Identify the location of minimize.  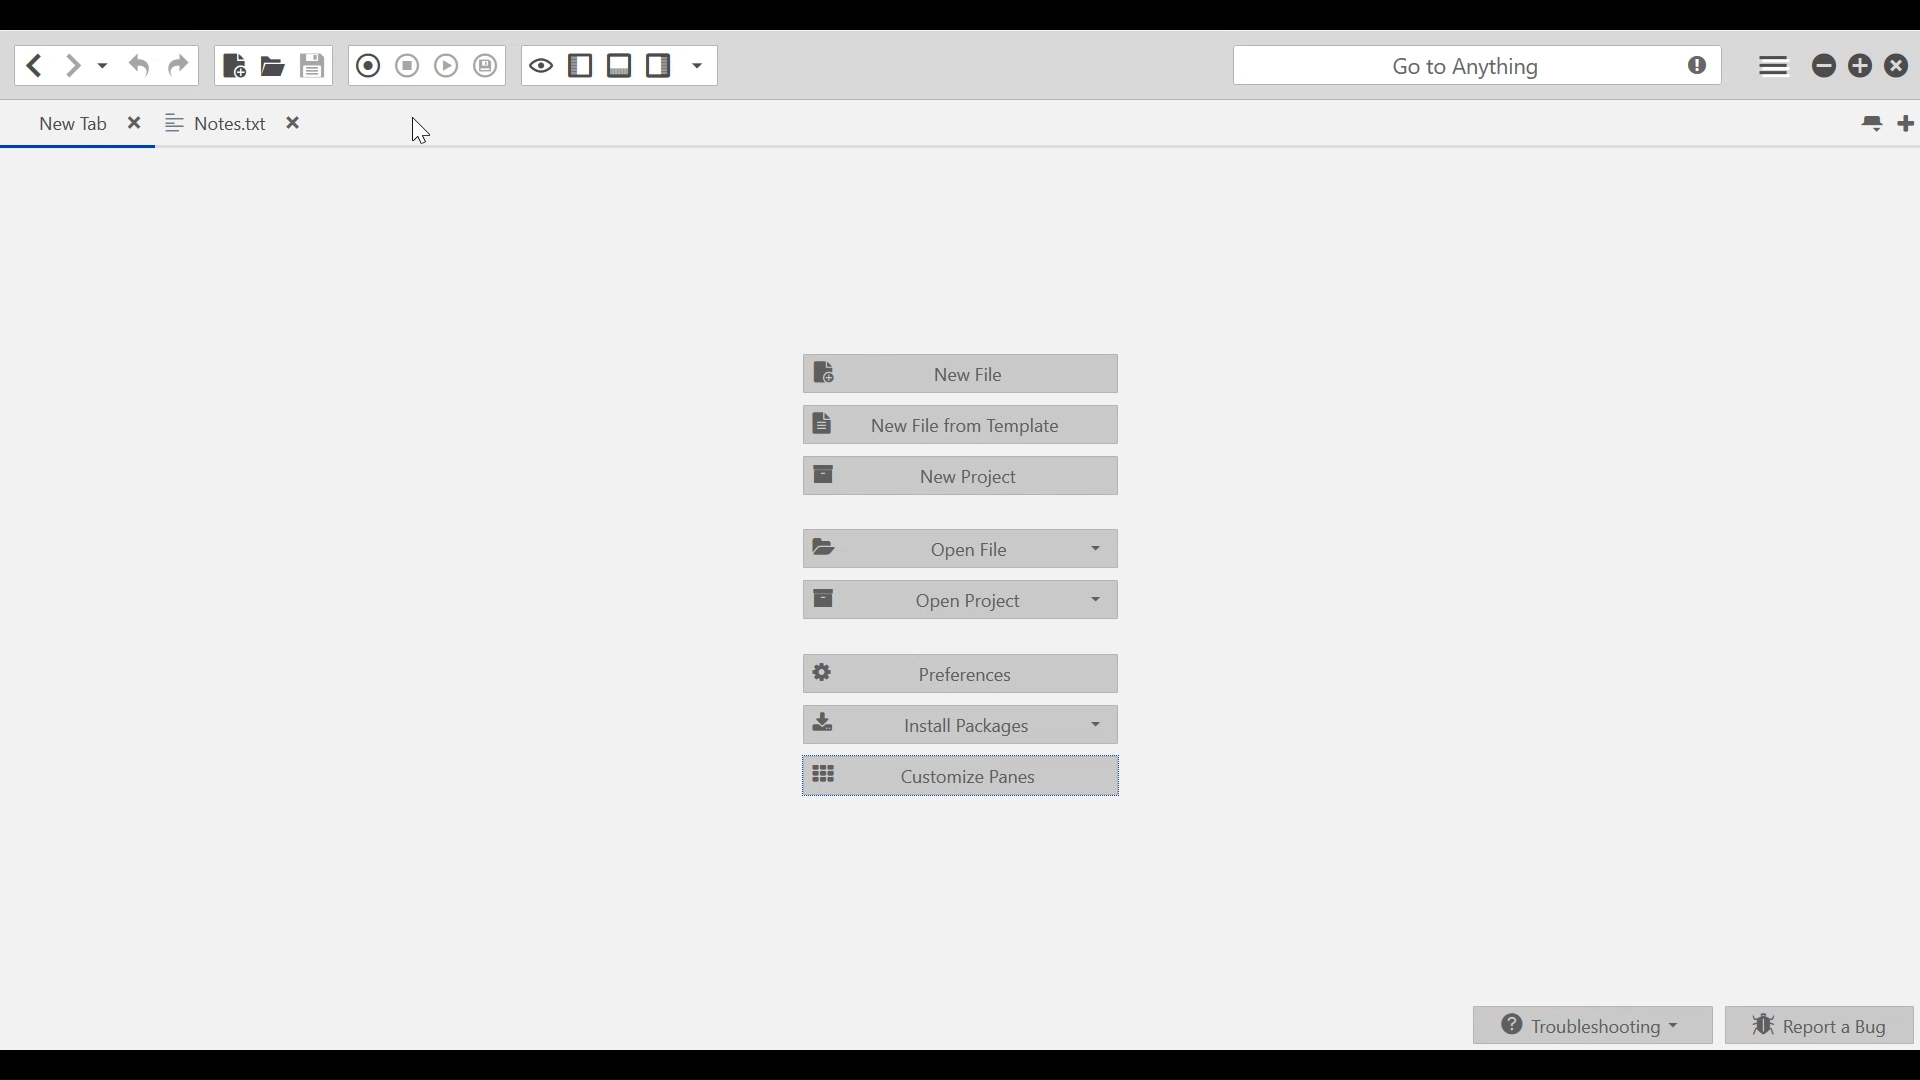
(1823, 64).